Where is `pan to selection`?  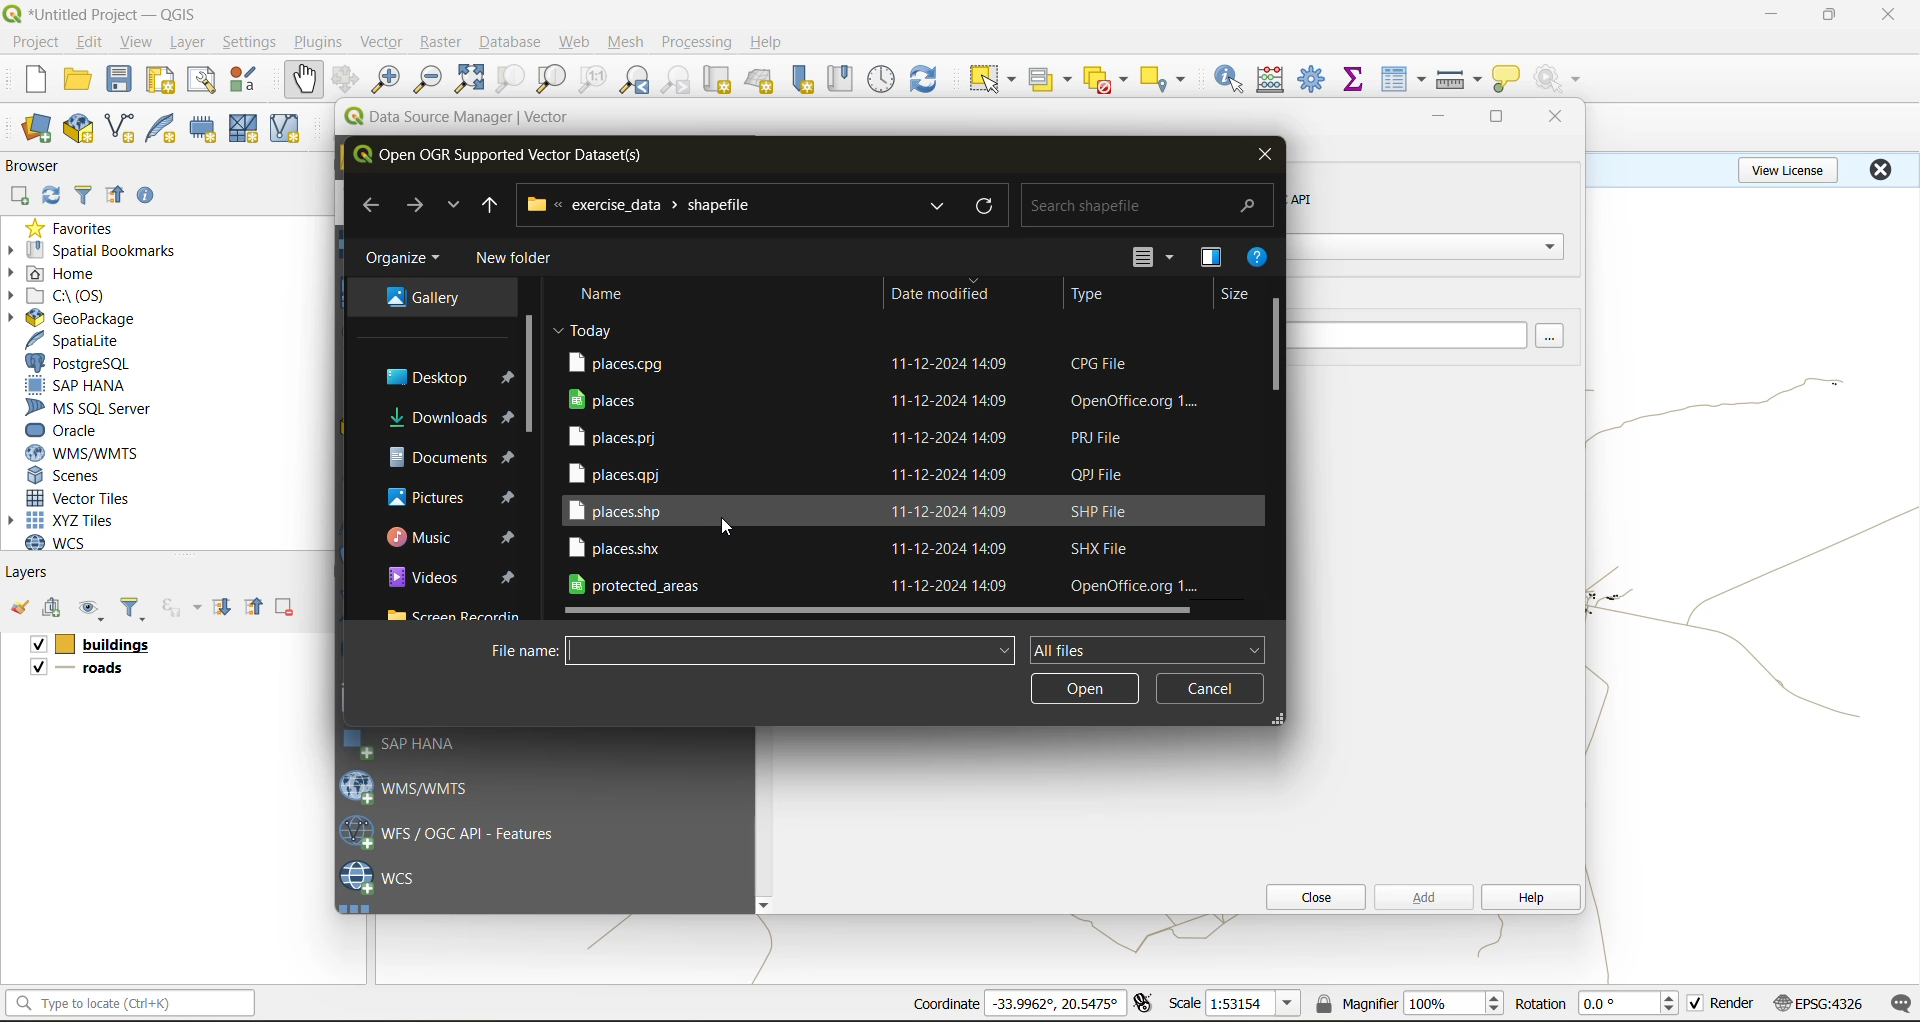 pan to selection is located at coordinates (345, 81).